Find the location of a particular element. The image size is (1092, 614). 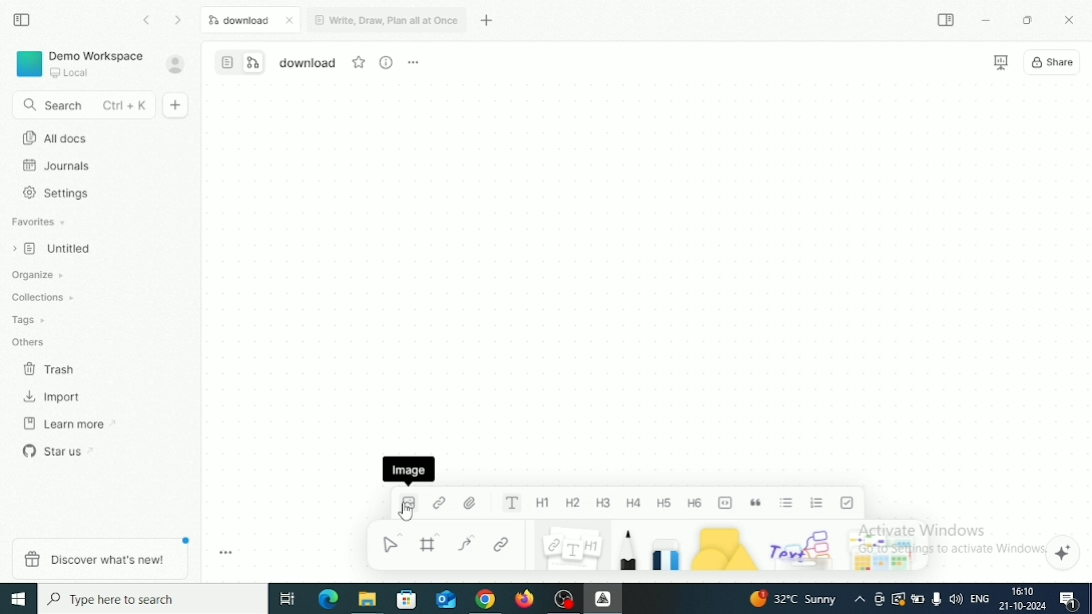

Speakers is located at coordinates (955, 600).